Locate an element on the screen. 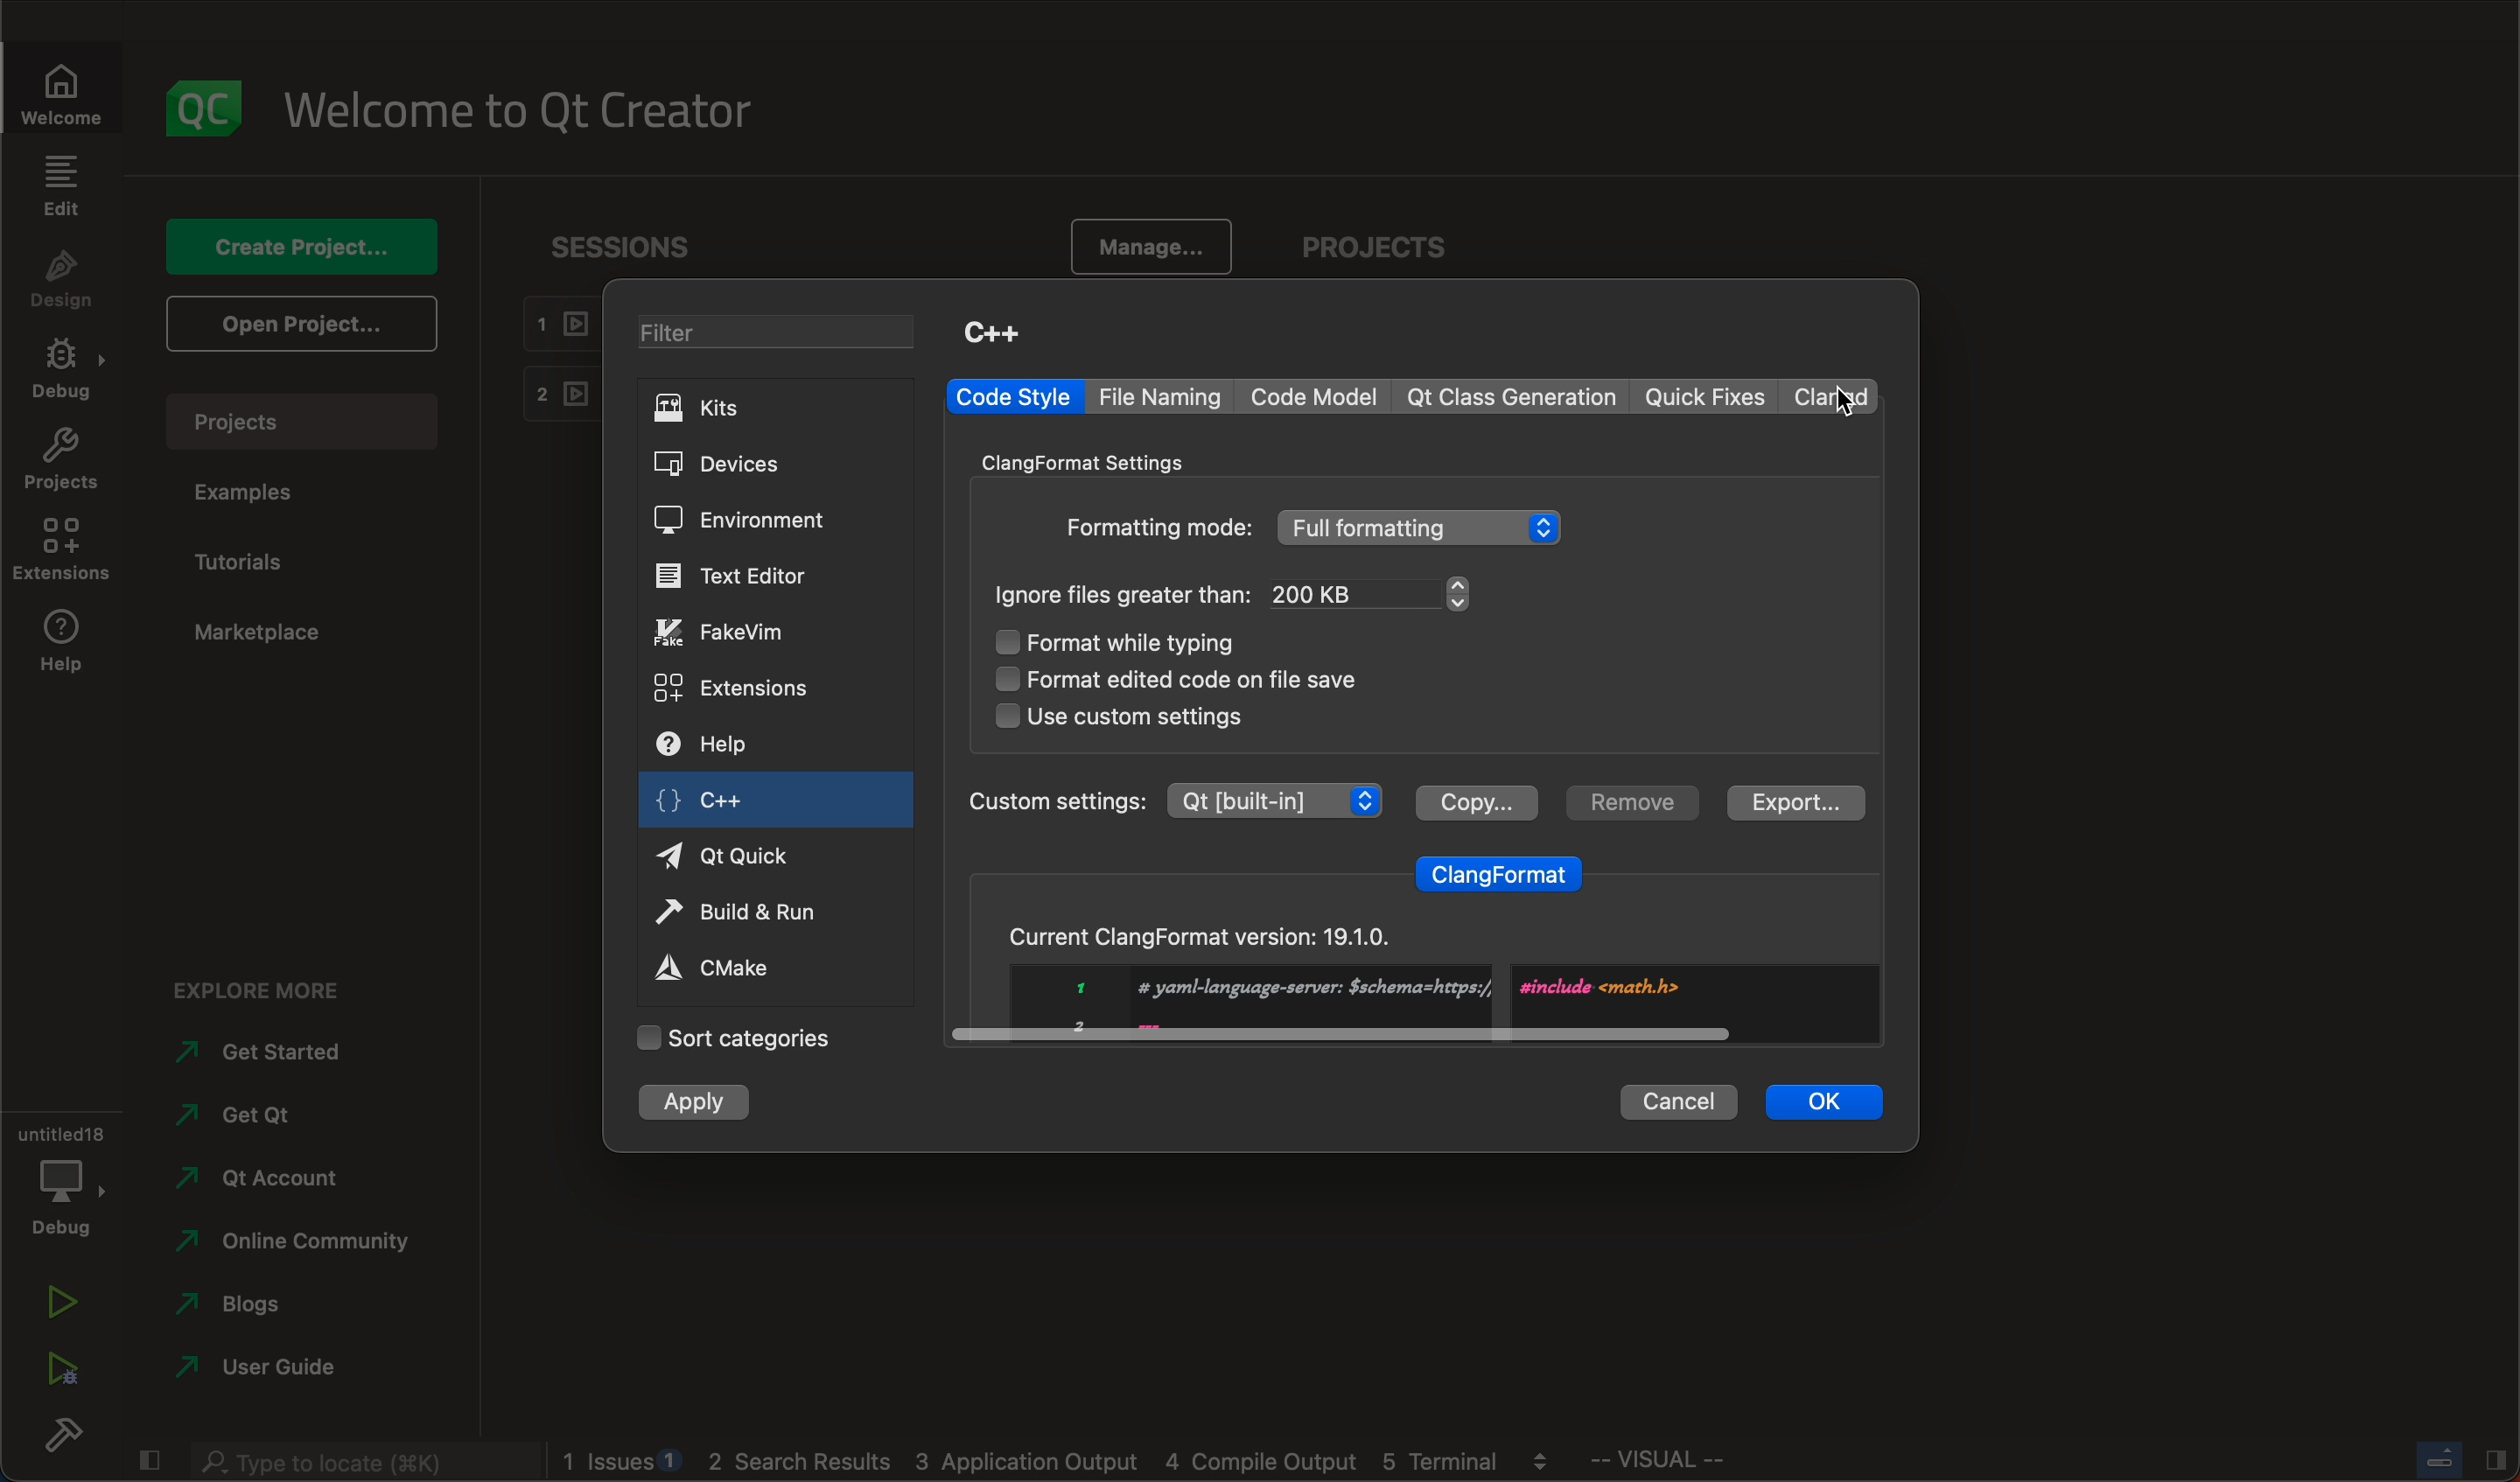 The height and width of the screenshot is (1482, 2520). sessions is located at coordinates (615, 245).